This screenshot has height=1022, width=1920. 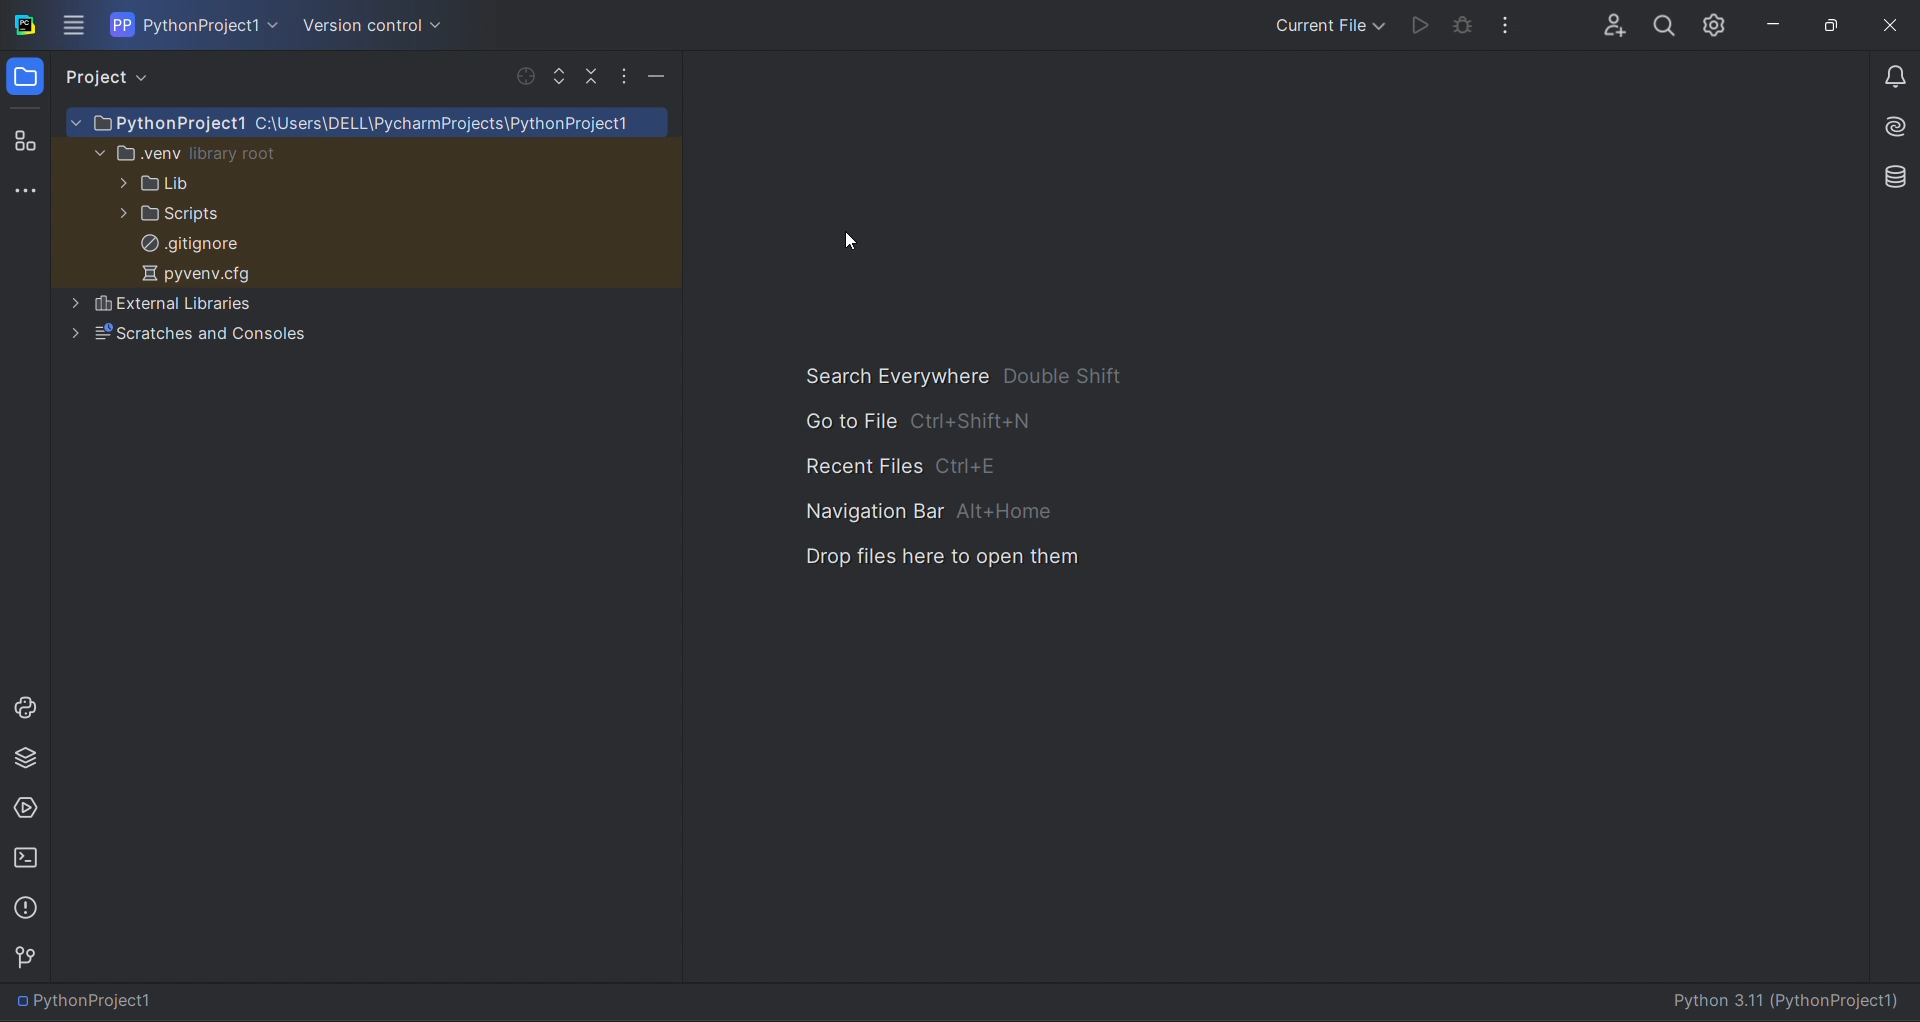 What do you see at coordinates (1837, 23) in the screenshot?
I see `maximize` at bounding box center [1837, 23].